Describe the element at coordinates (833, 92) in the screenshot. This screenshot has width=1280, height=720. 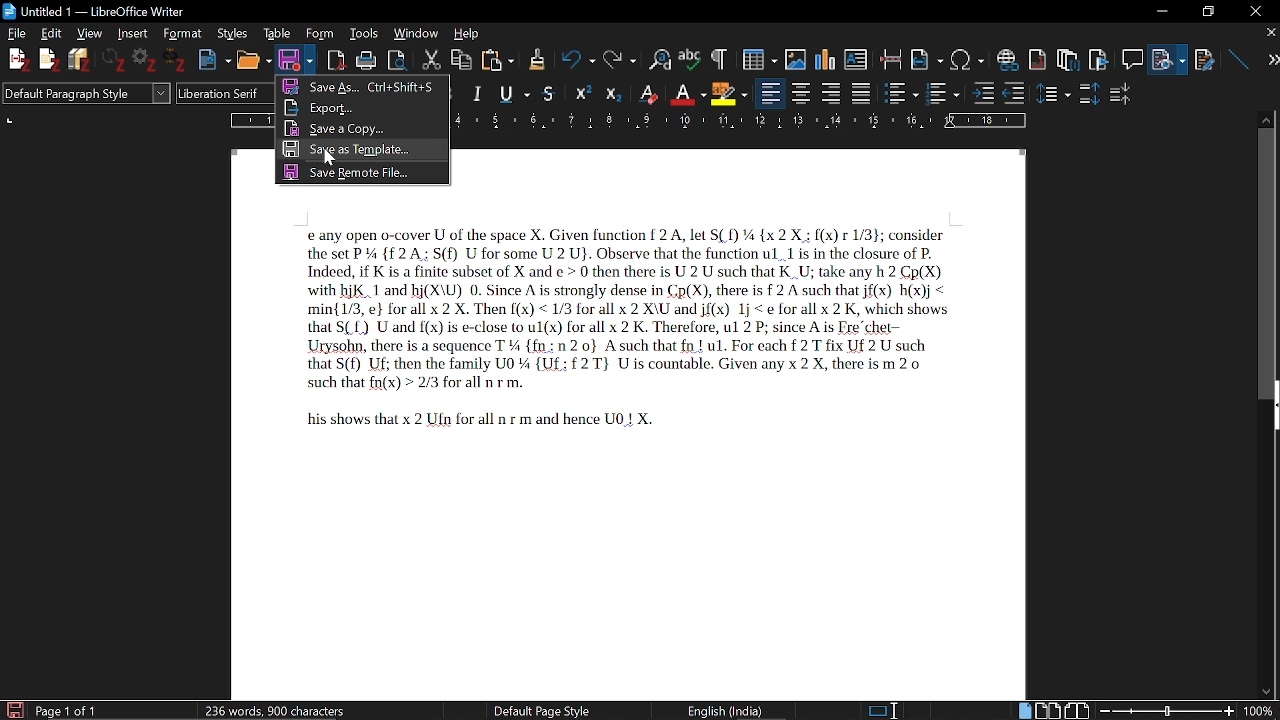
I see `Align right` at that location.